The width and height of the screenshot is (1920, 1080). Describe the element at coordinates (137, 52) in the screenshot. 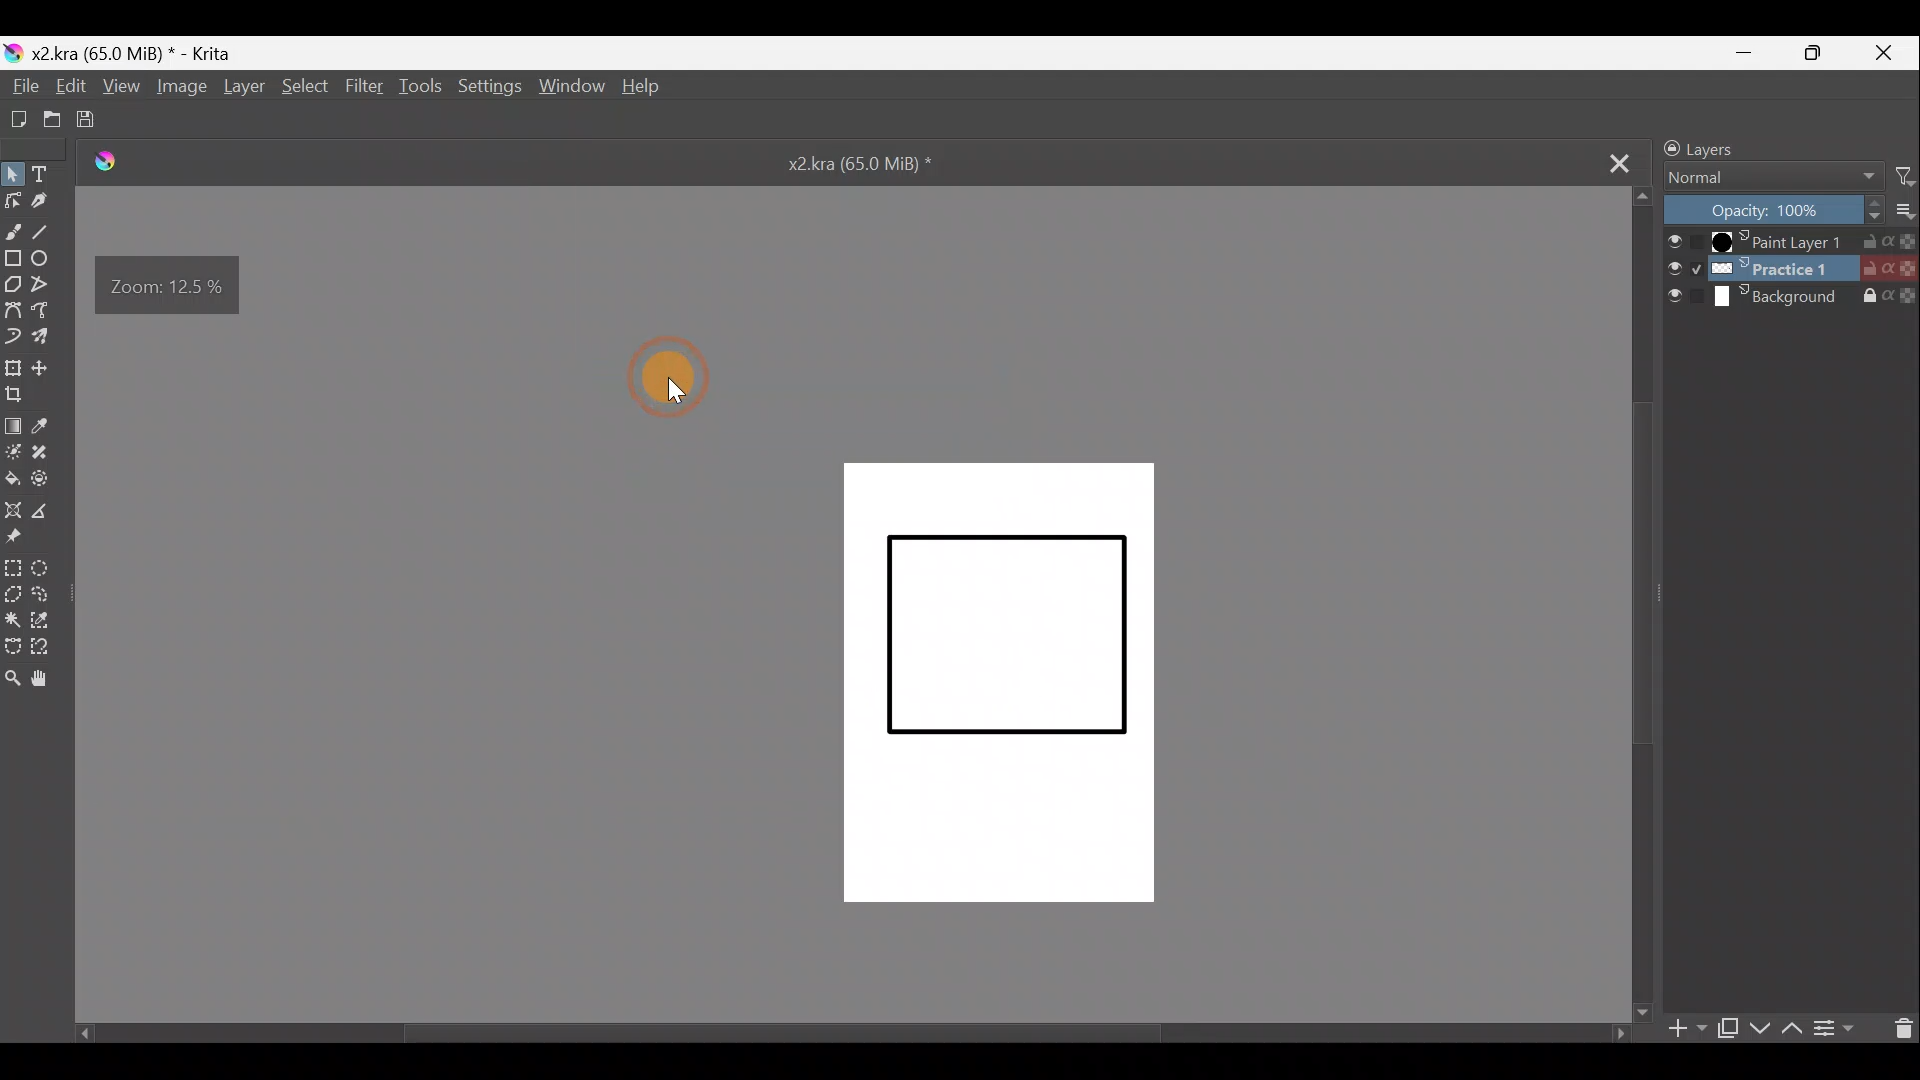

I see `x2.kra (65.0 MiB) * - Krita` at that location.